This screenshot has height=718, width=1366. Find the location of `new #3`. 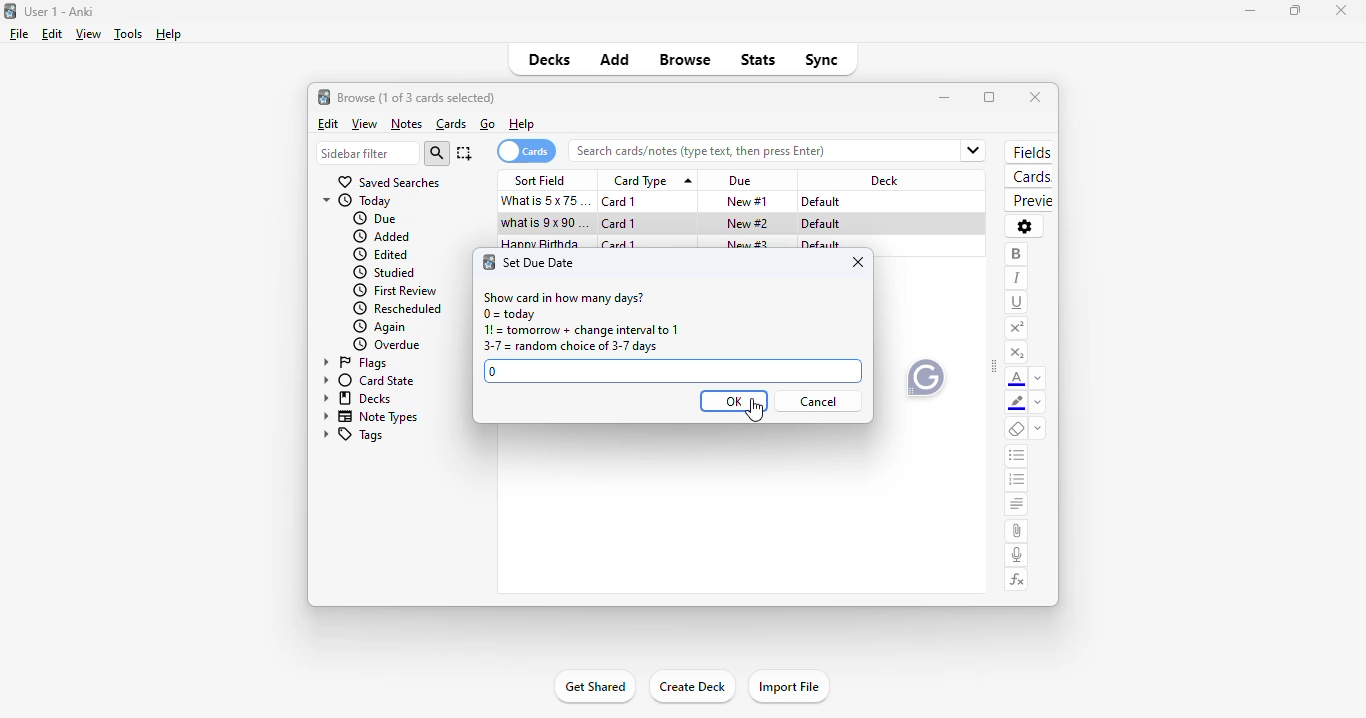

new #3 is located at coordinates (748, 246).